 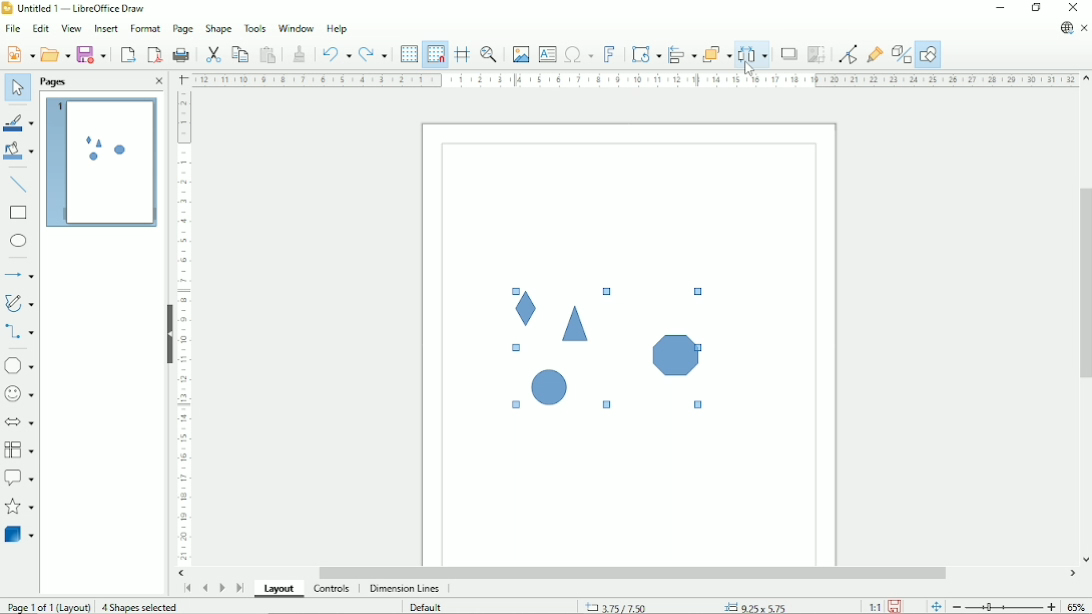 I want to click on Toggle point edit mode, so click(x=846, y=53).